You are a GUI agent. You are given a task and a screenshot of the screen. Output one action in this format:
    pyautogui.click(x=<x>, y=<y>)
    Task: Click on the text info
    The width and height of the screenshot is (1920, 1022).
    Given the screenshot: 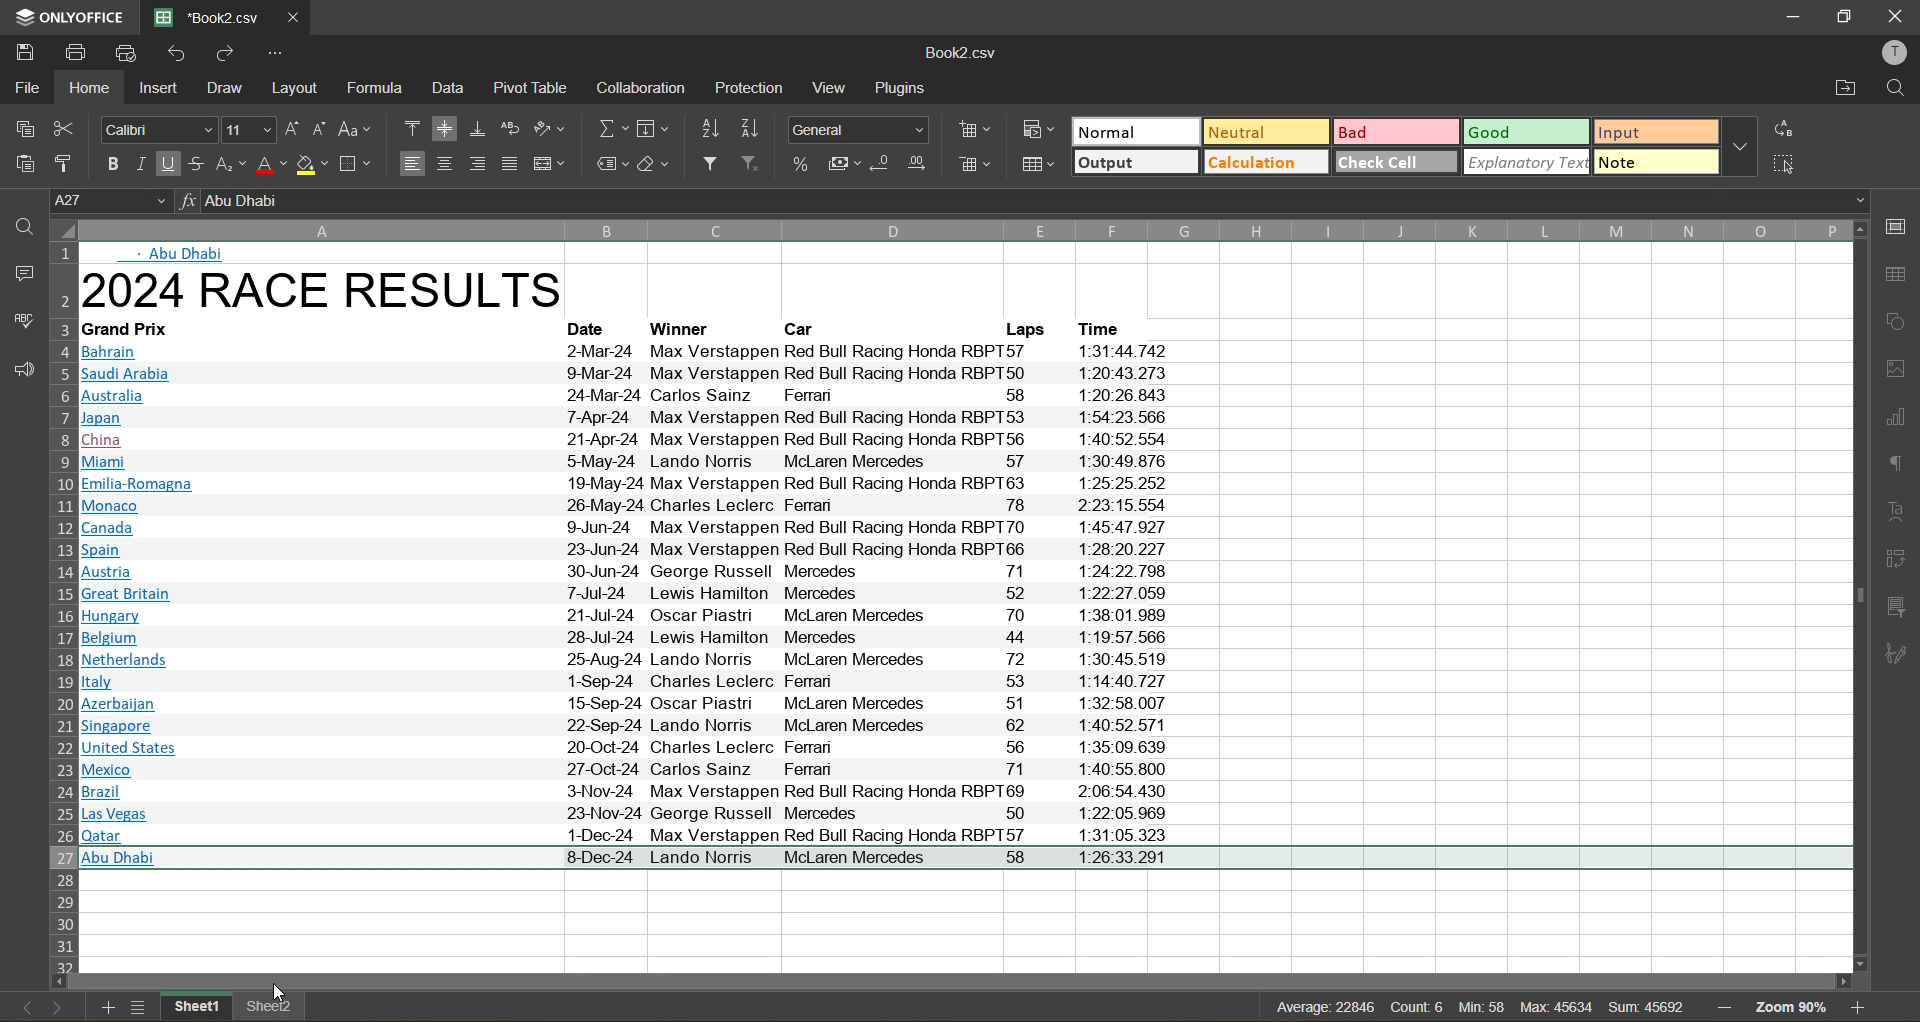 What is the action you would take?
    pyautogui.click(x=595, y=330)
    